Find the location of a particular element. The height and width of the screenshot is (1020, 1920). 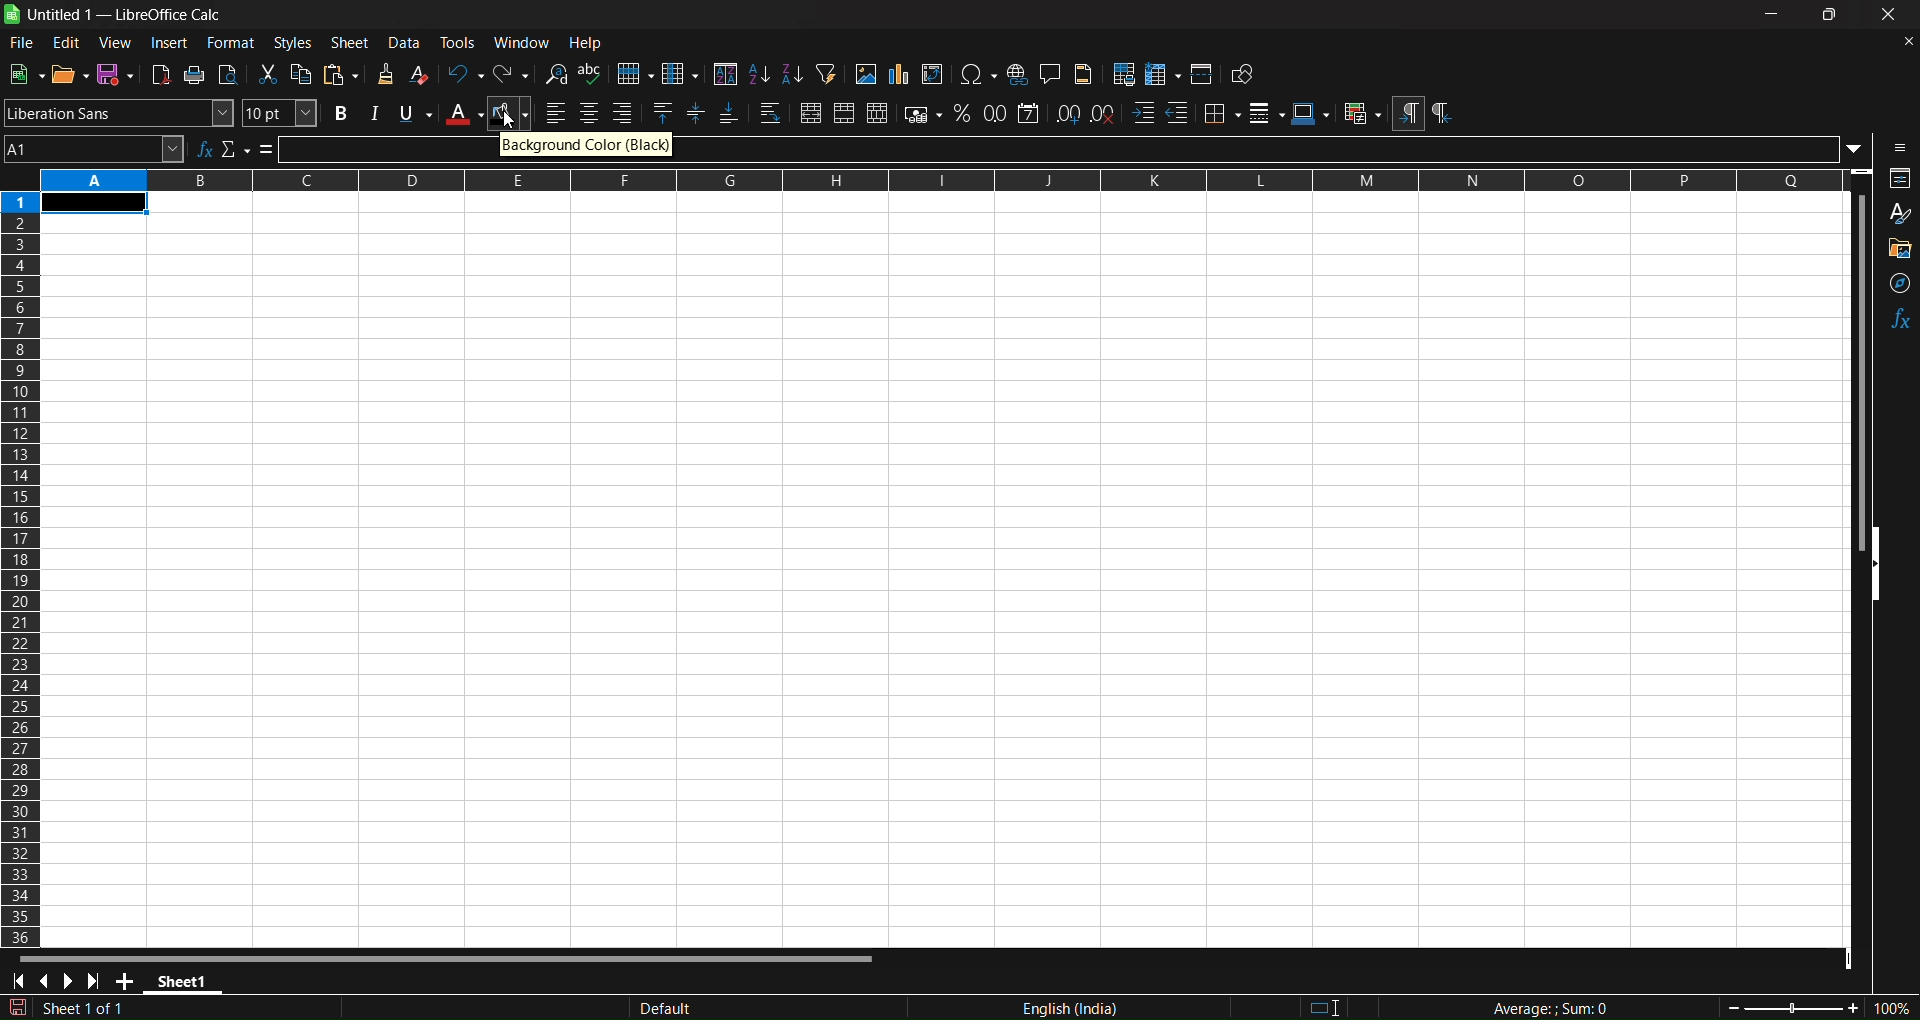

insert chart is located at coordinates (899, 74).